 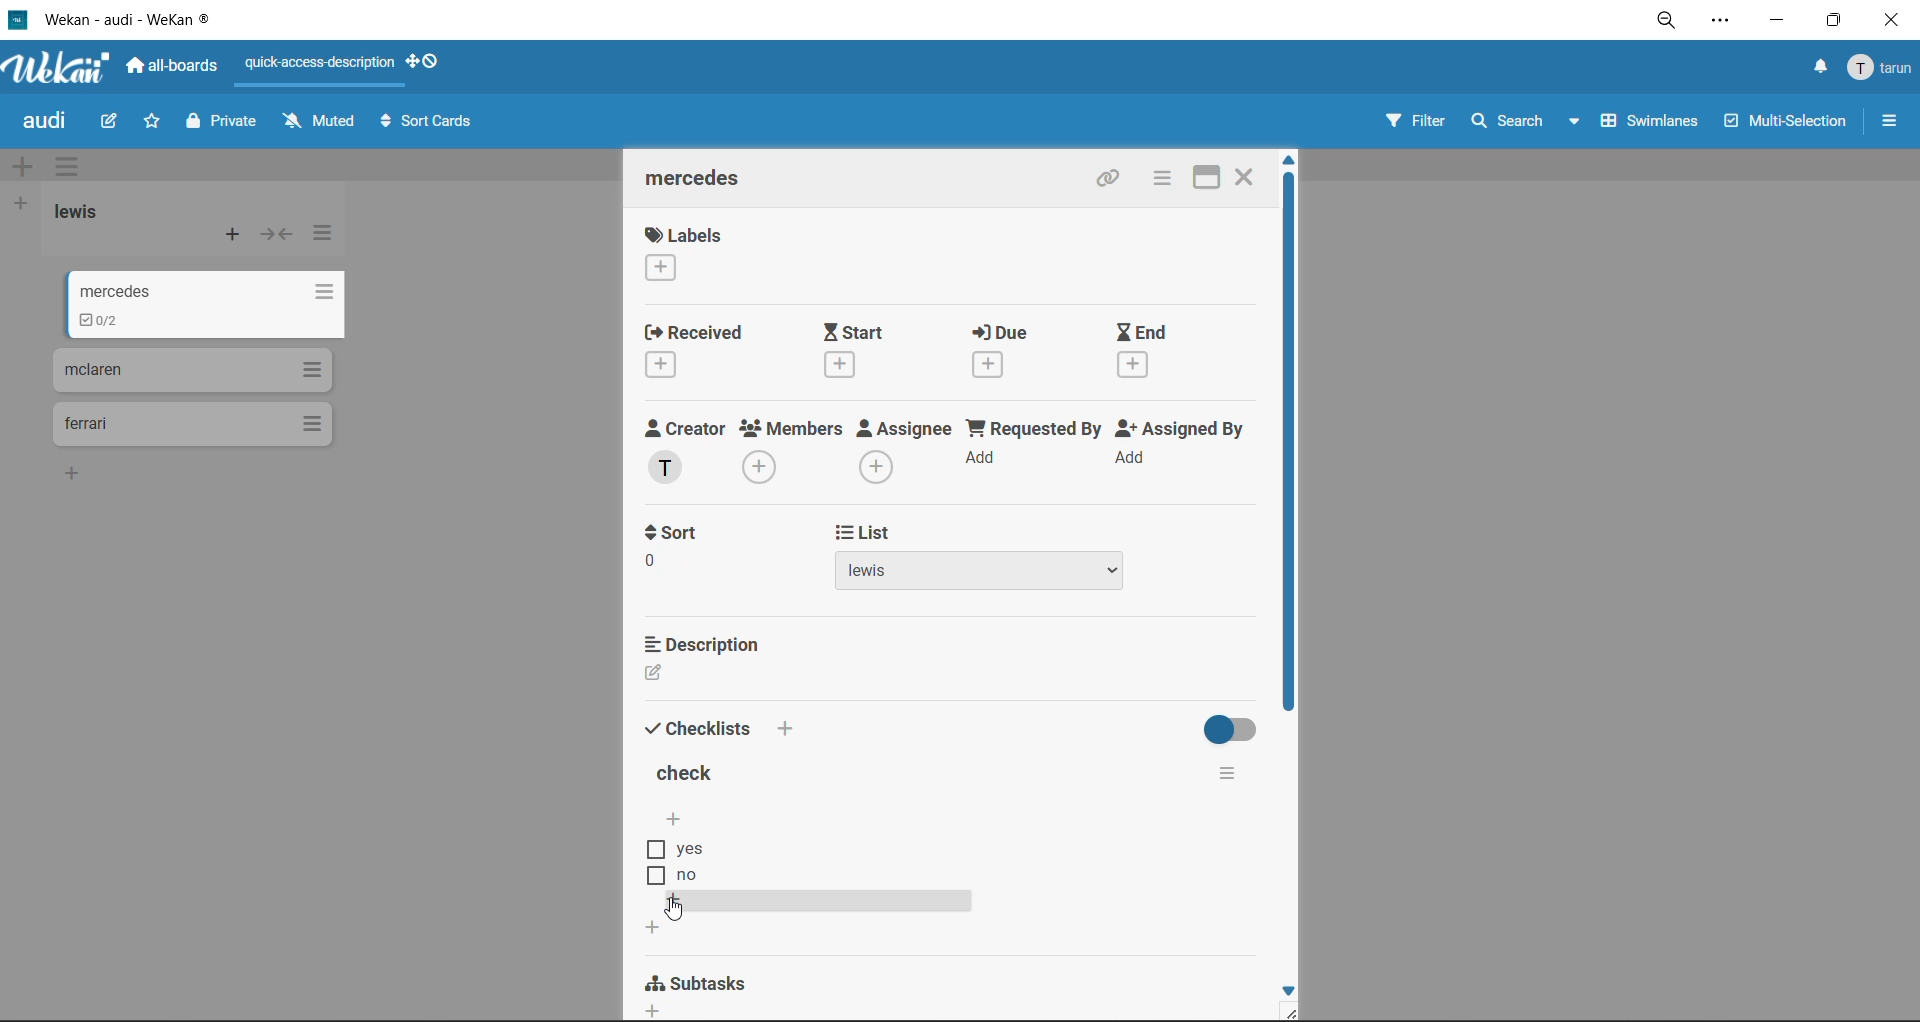 I want to click on Checkbox, so click(x=652, y=876).